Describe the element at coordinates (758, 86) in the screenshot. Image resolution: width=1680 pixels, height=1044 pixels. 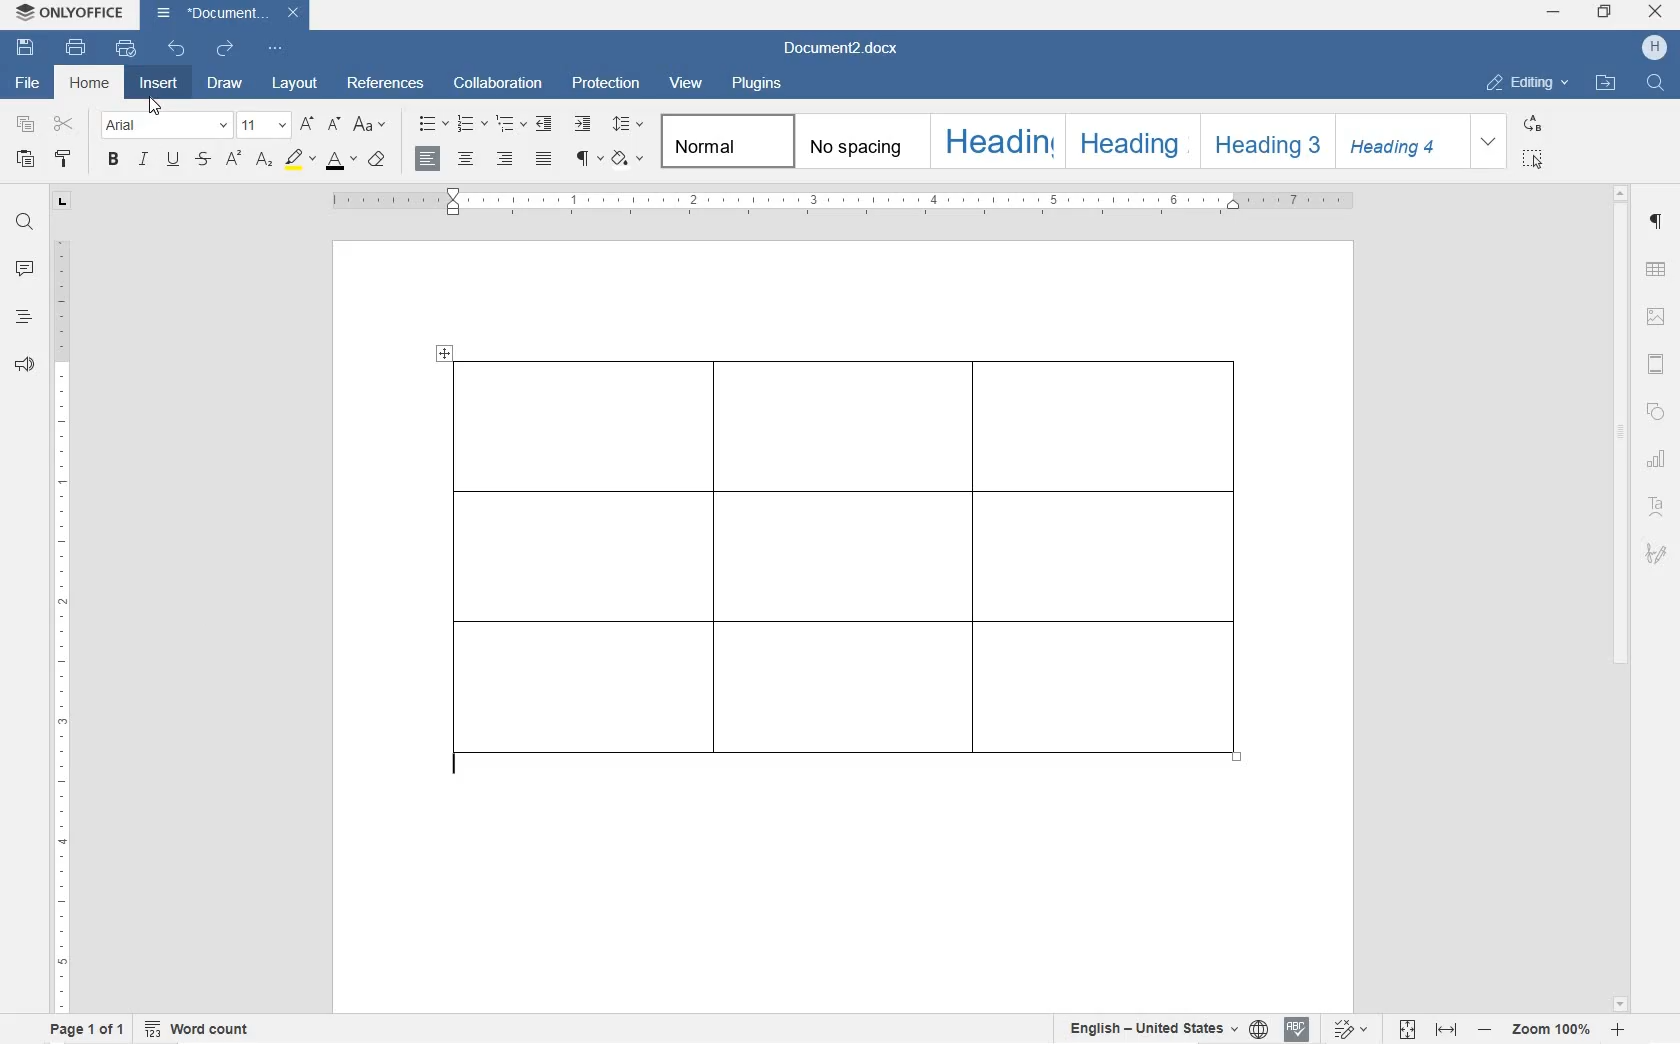
I see `plugins` at that location.